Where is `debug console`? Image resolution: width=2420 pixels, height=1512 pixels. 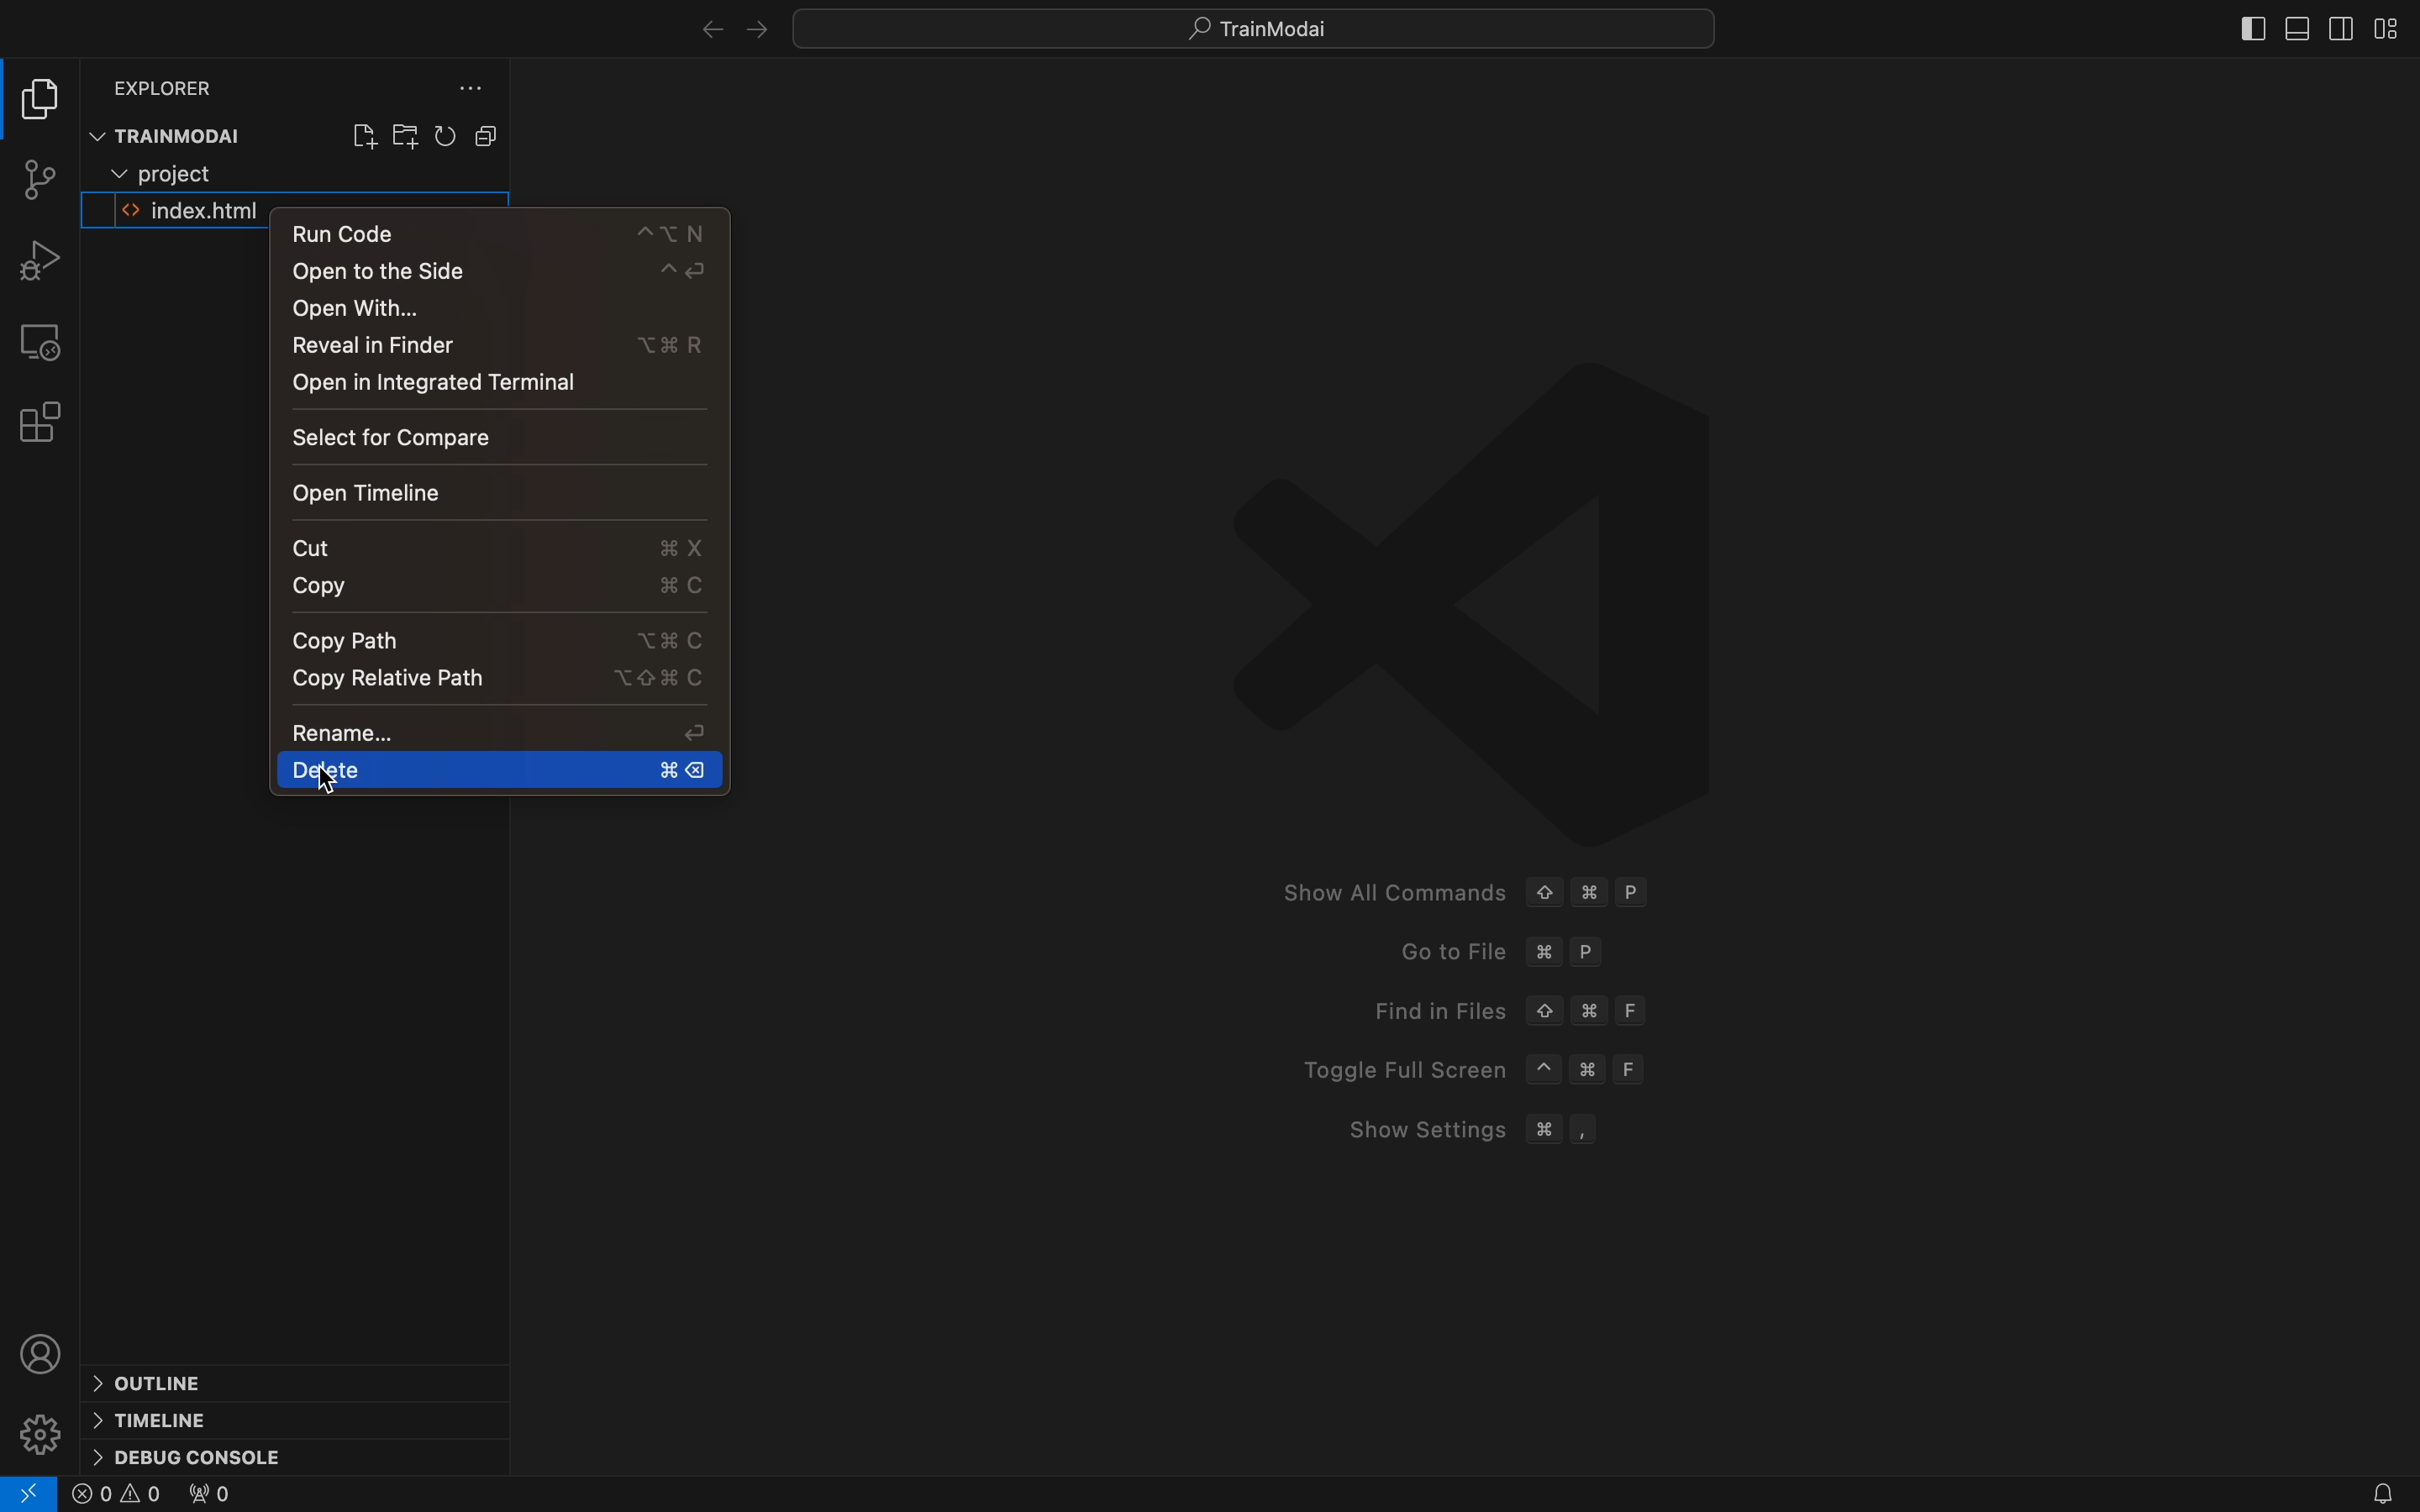
debug console is located at coordinates (214, 1450).